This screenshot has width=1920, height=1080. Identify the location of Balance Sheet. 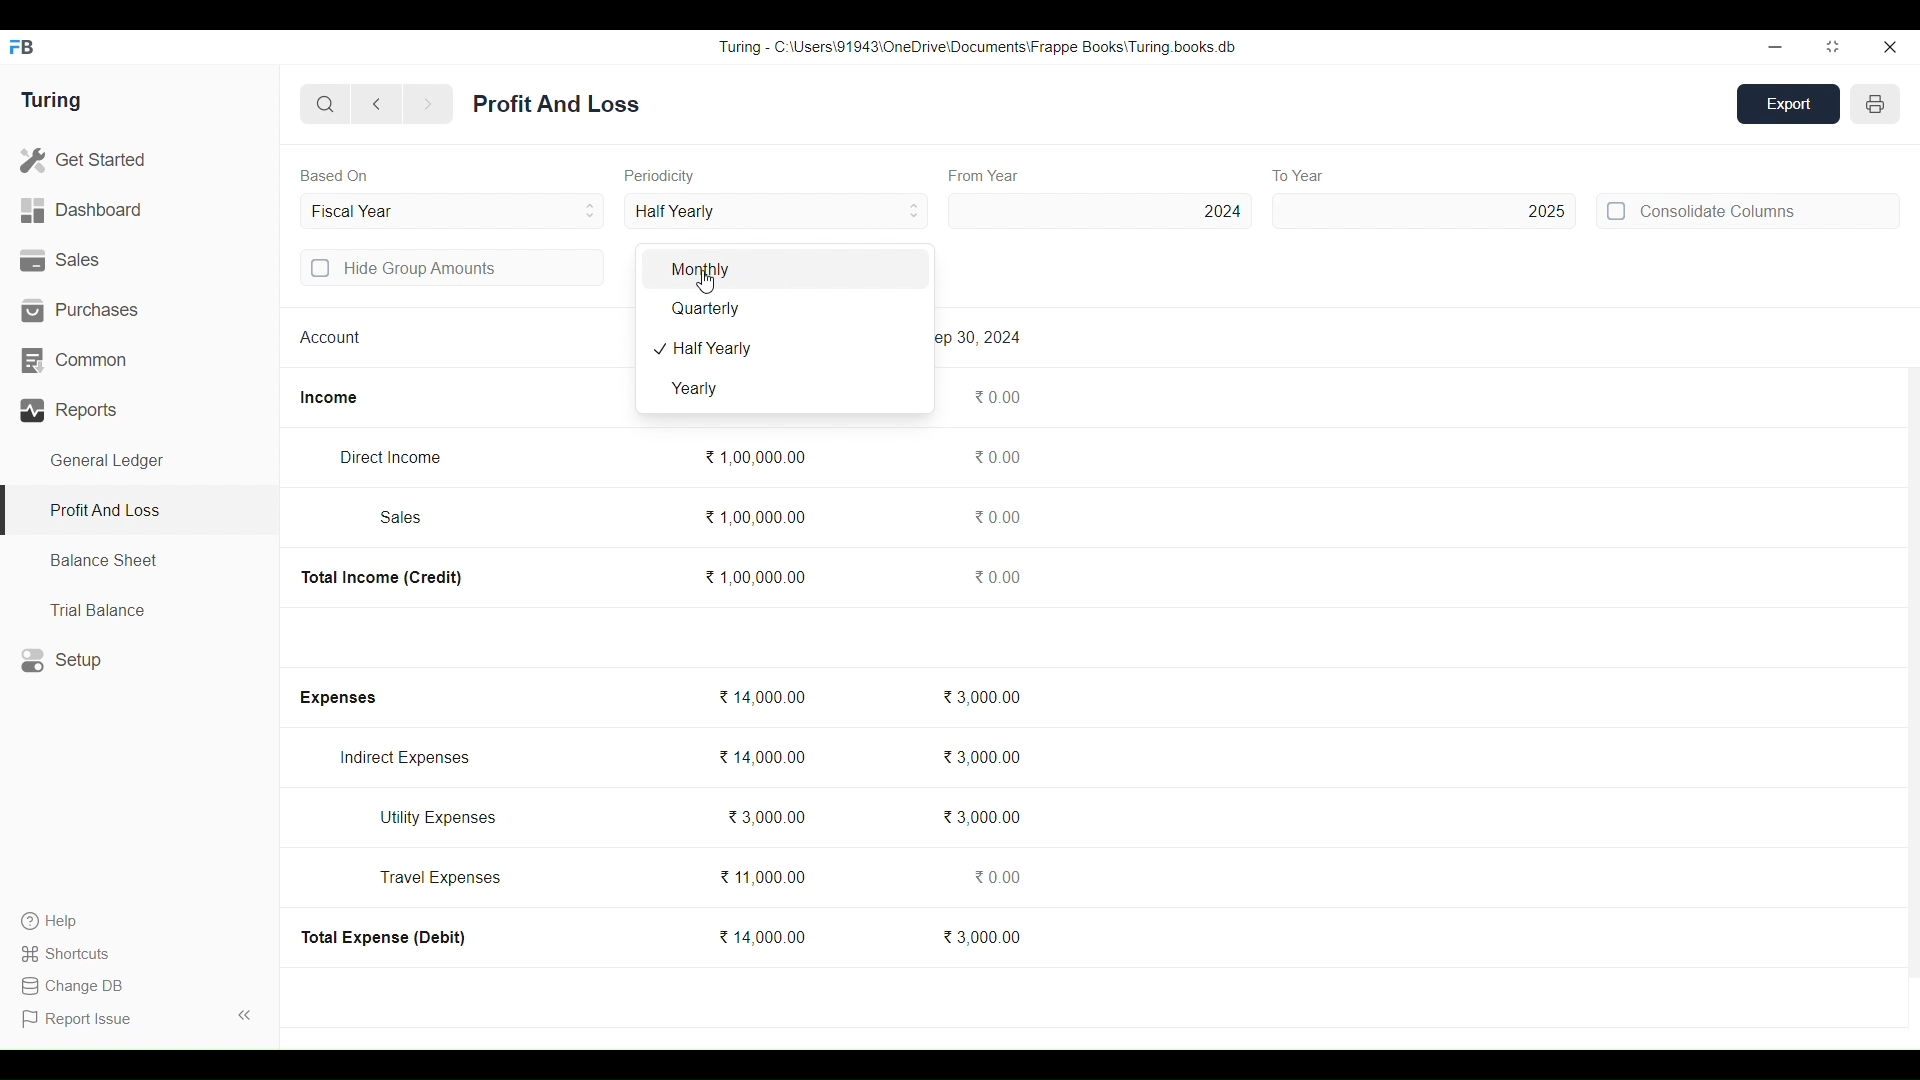
(140, 561).